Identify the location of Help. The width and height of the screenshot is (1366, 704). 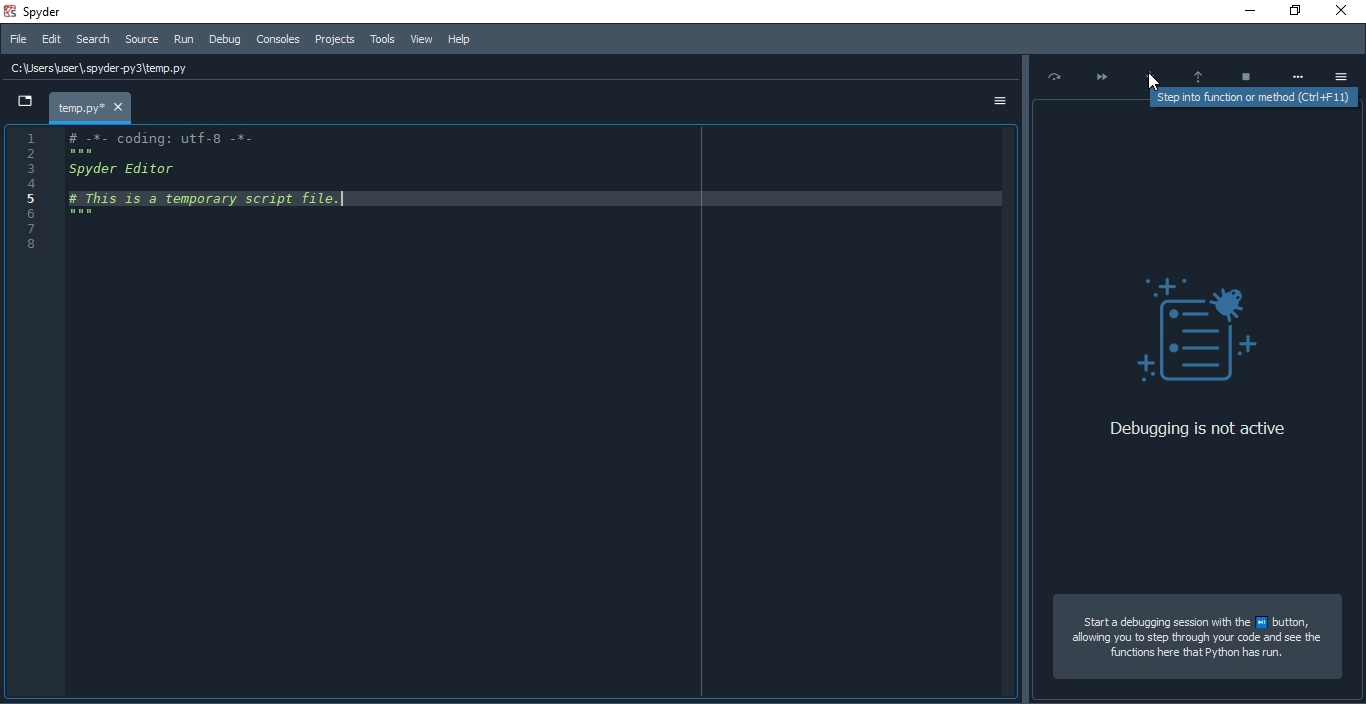
(465, 35).